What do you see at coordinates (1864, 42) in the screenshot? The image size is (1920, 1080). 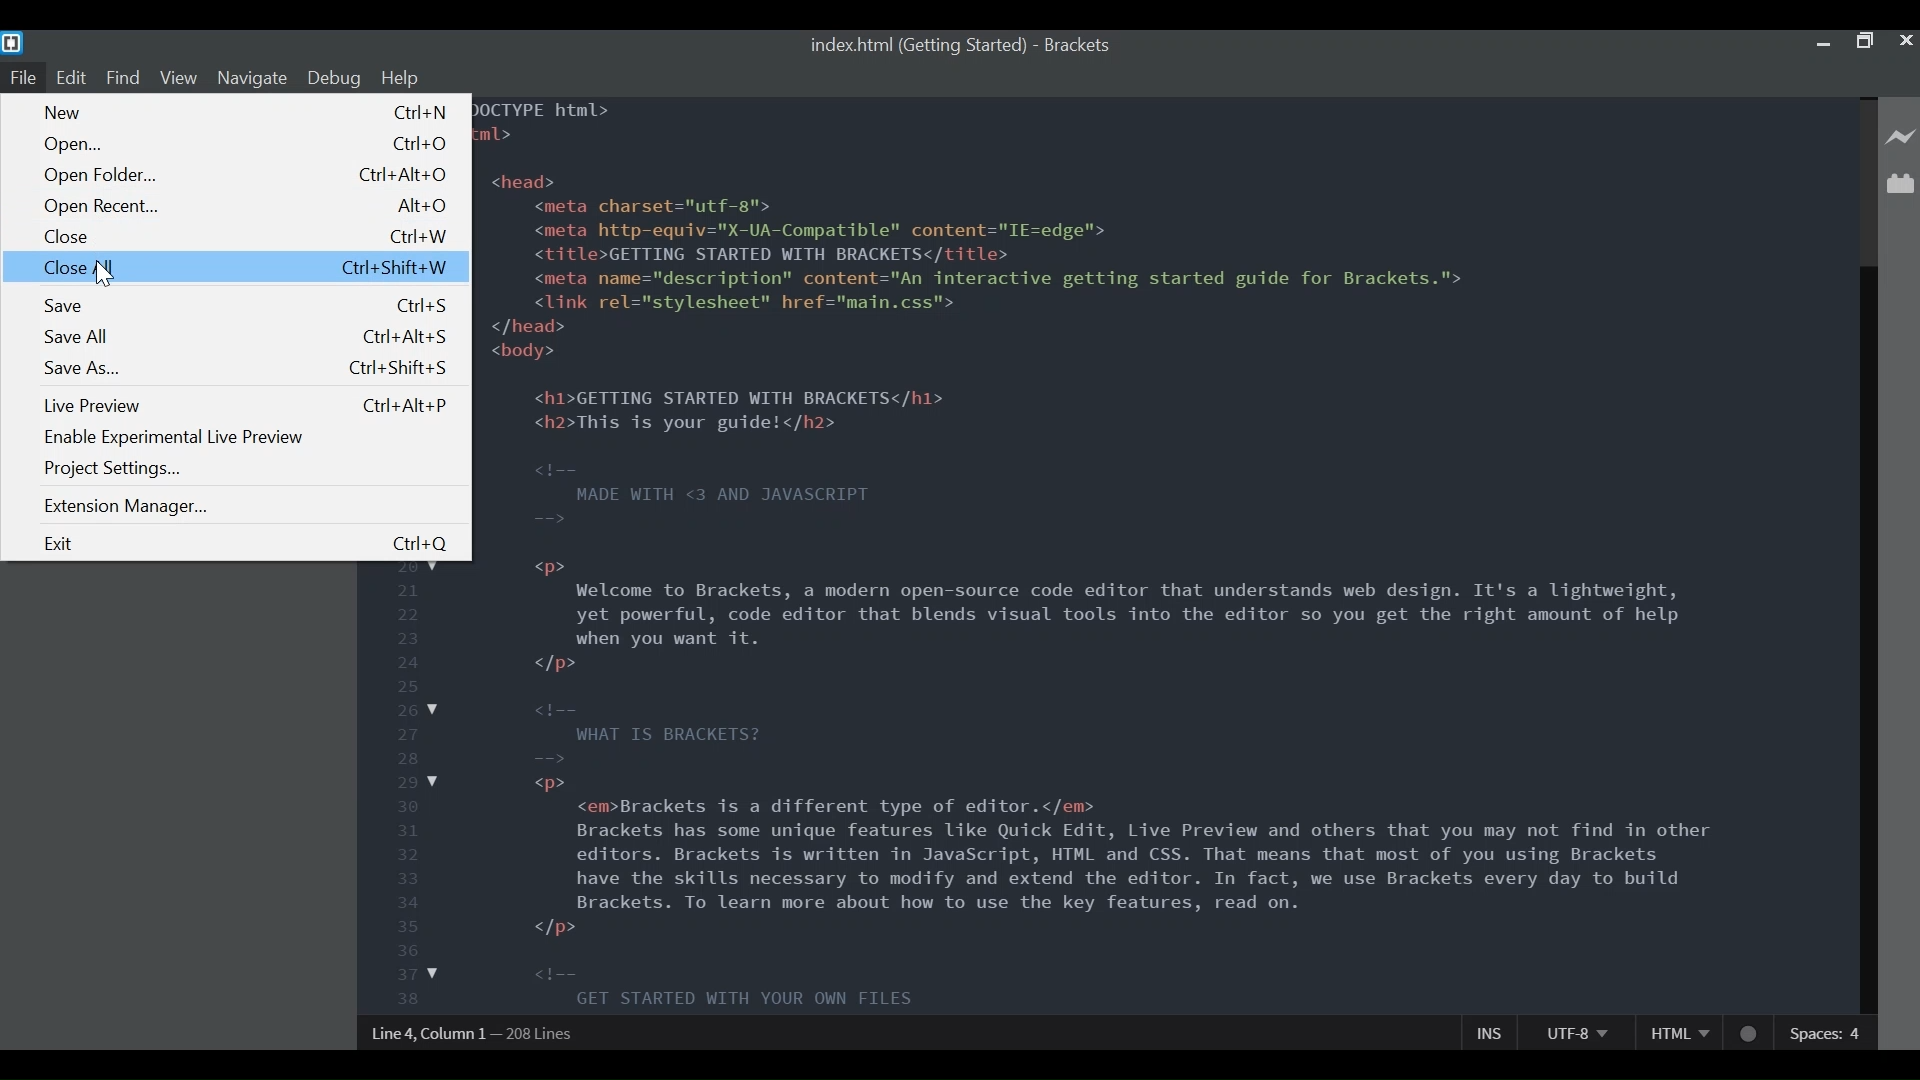 I see `Restore` at bounding box center [1864, 42].